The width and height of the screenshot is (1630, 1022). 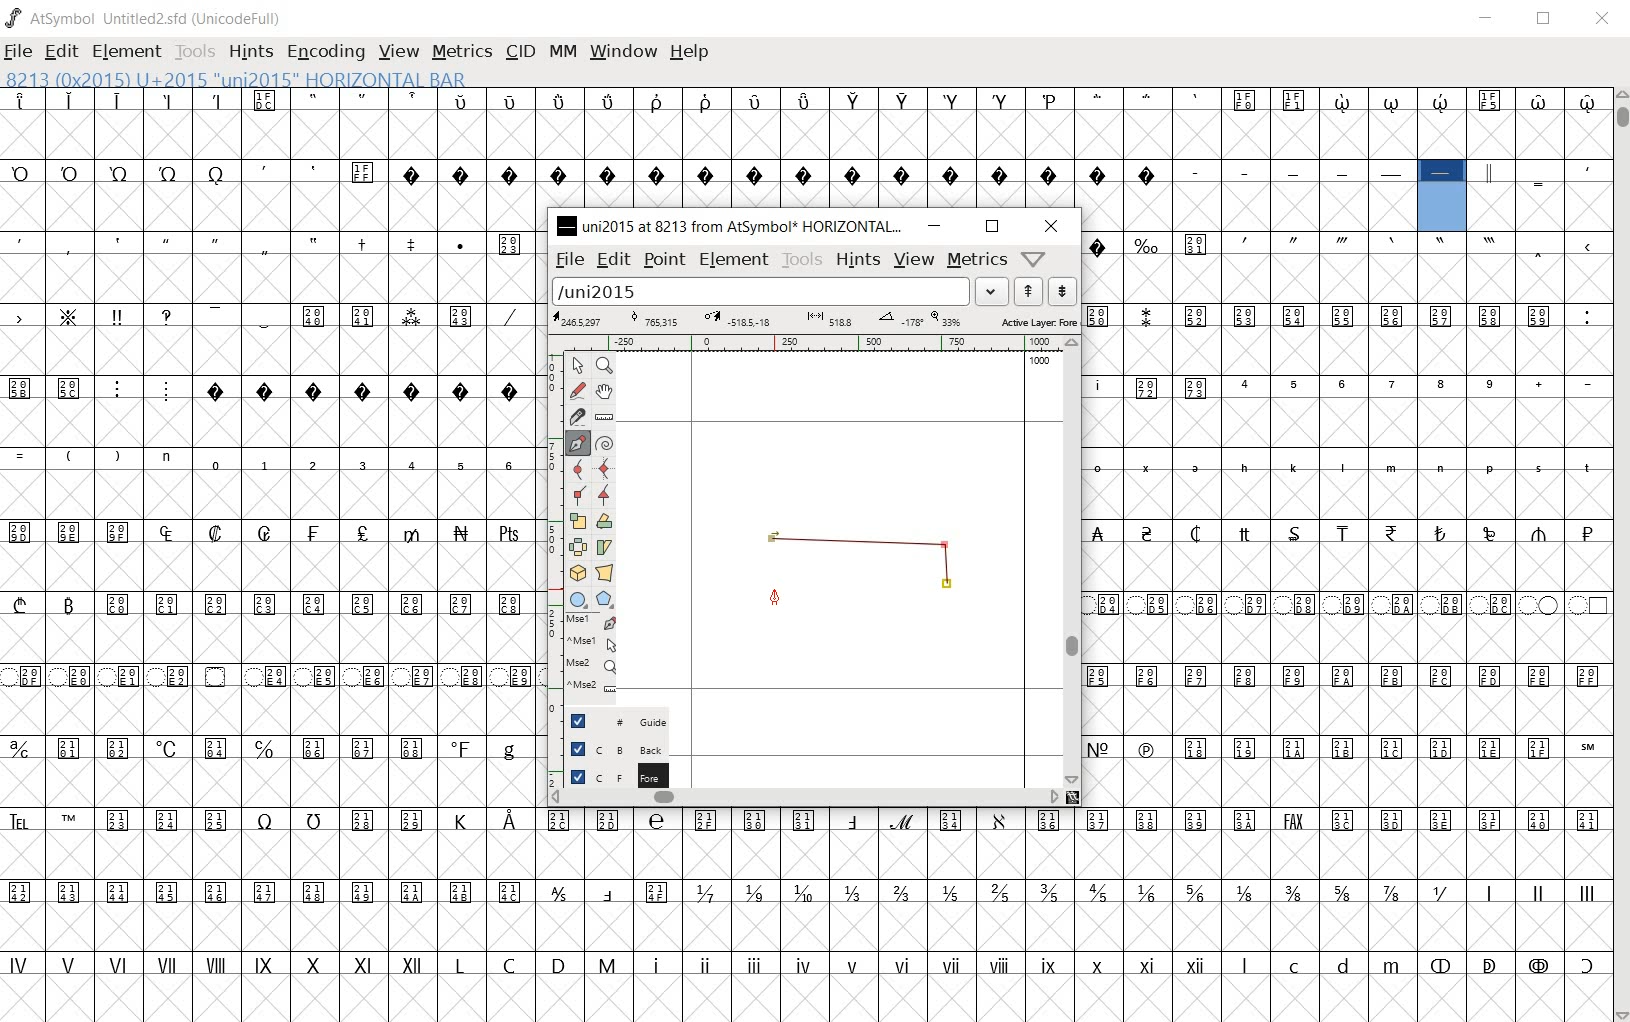 I want to click on FILE, so click(x=21, y=50).